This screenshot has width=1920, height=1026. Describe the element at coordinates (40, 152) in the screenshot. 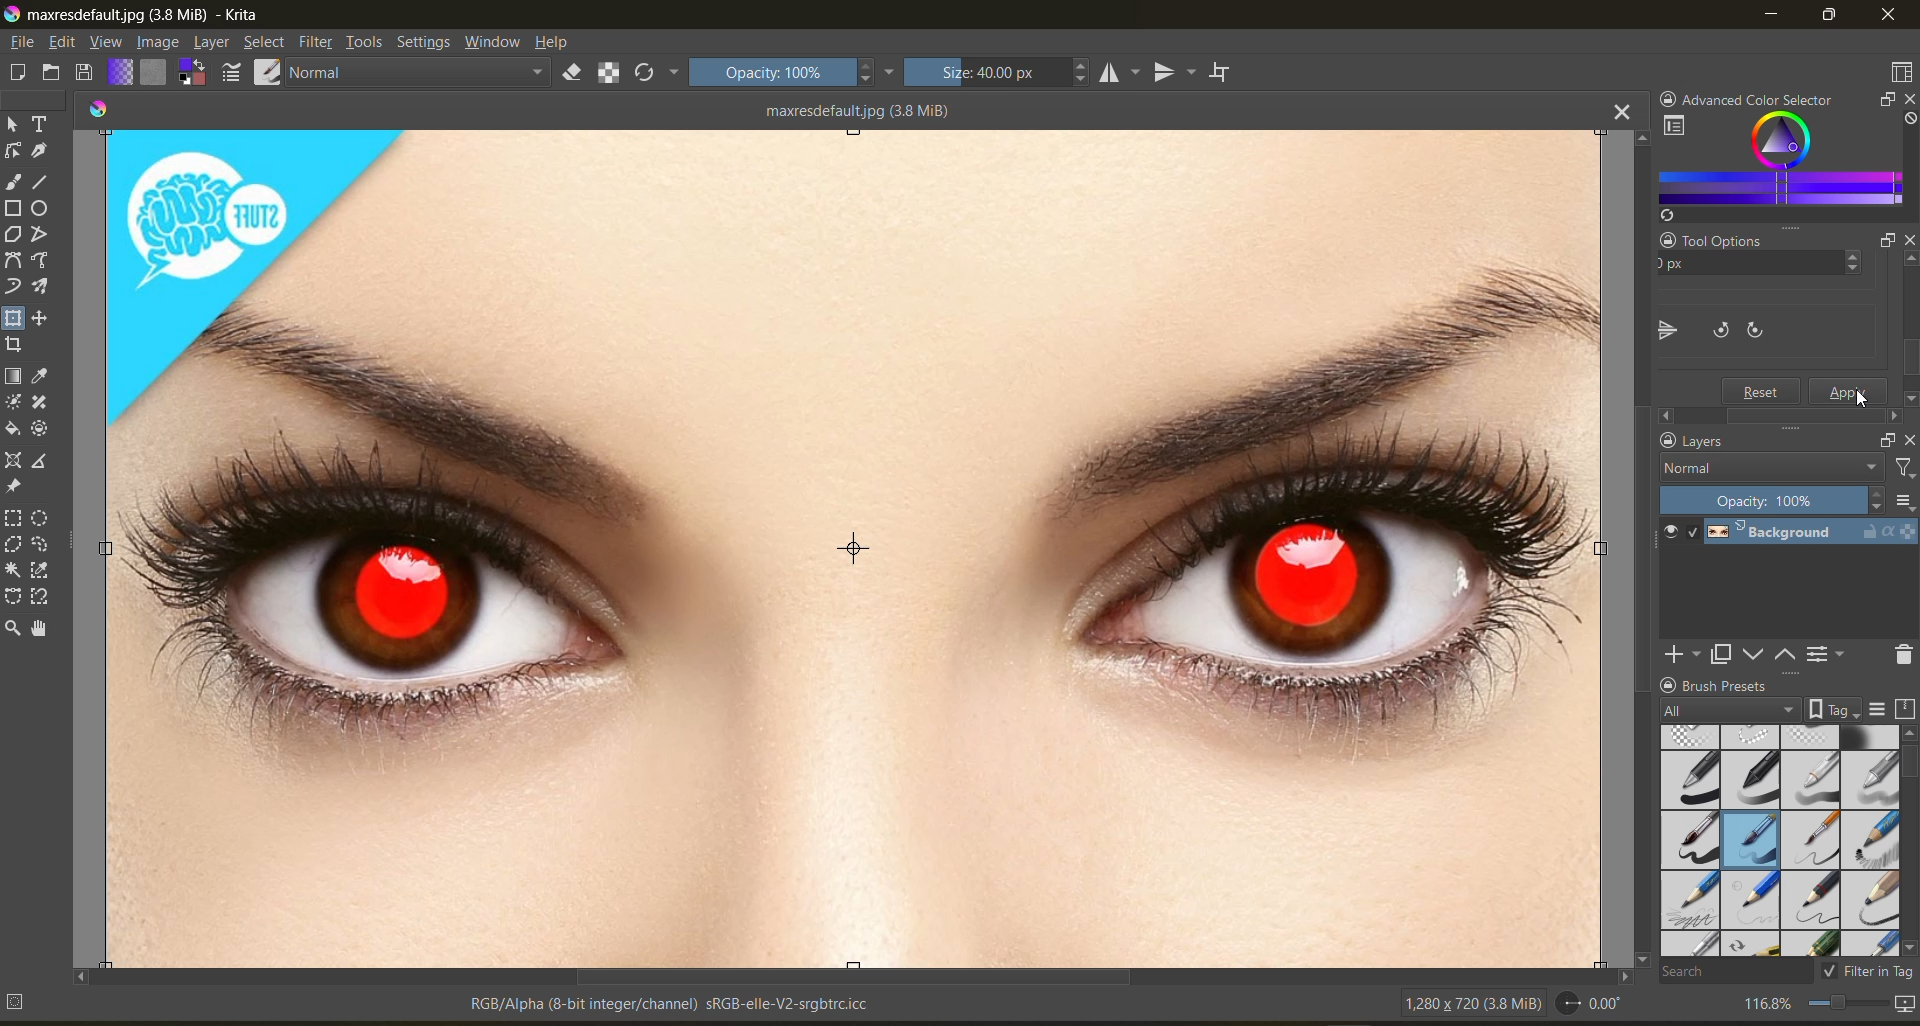

I see `tool` at that location.